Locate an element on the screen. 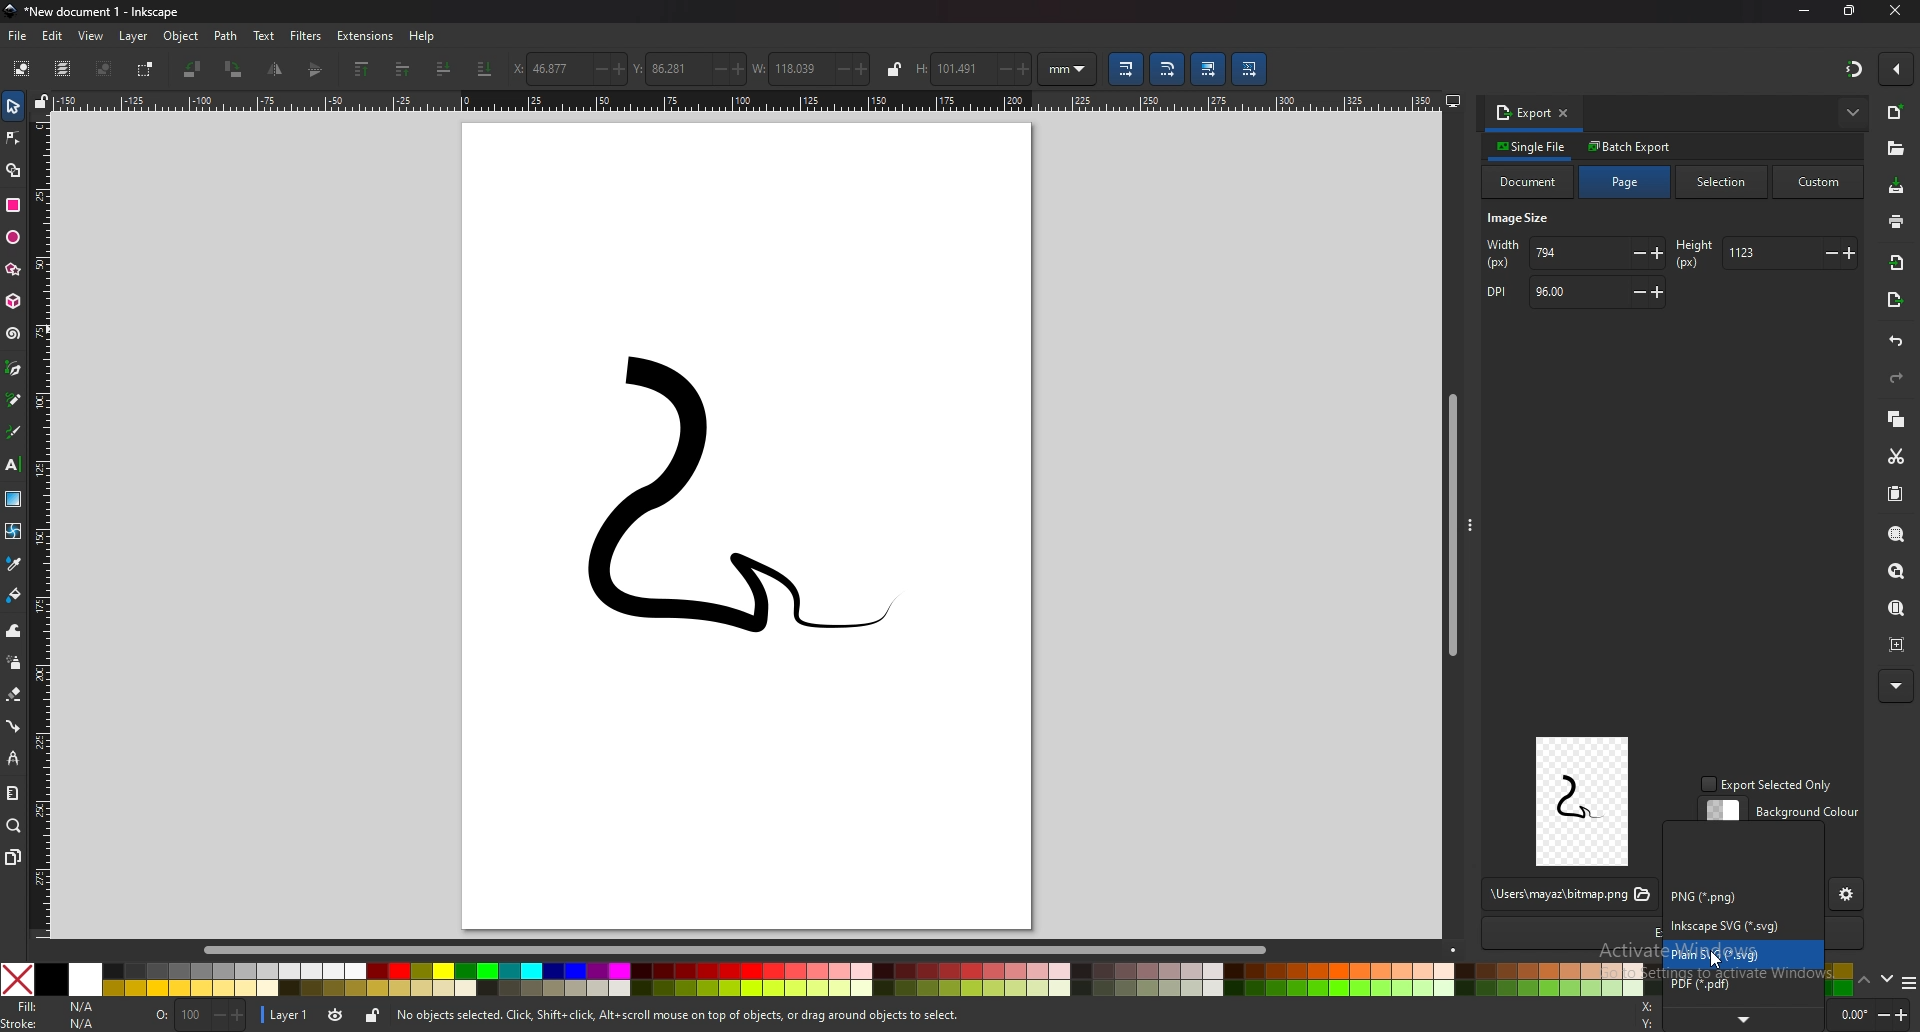 This screenshot has width=1920, height=1032. page is located at coordinates (1626, 182).